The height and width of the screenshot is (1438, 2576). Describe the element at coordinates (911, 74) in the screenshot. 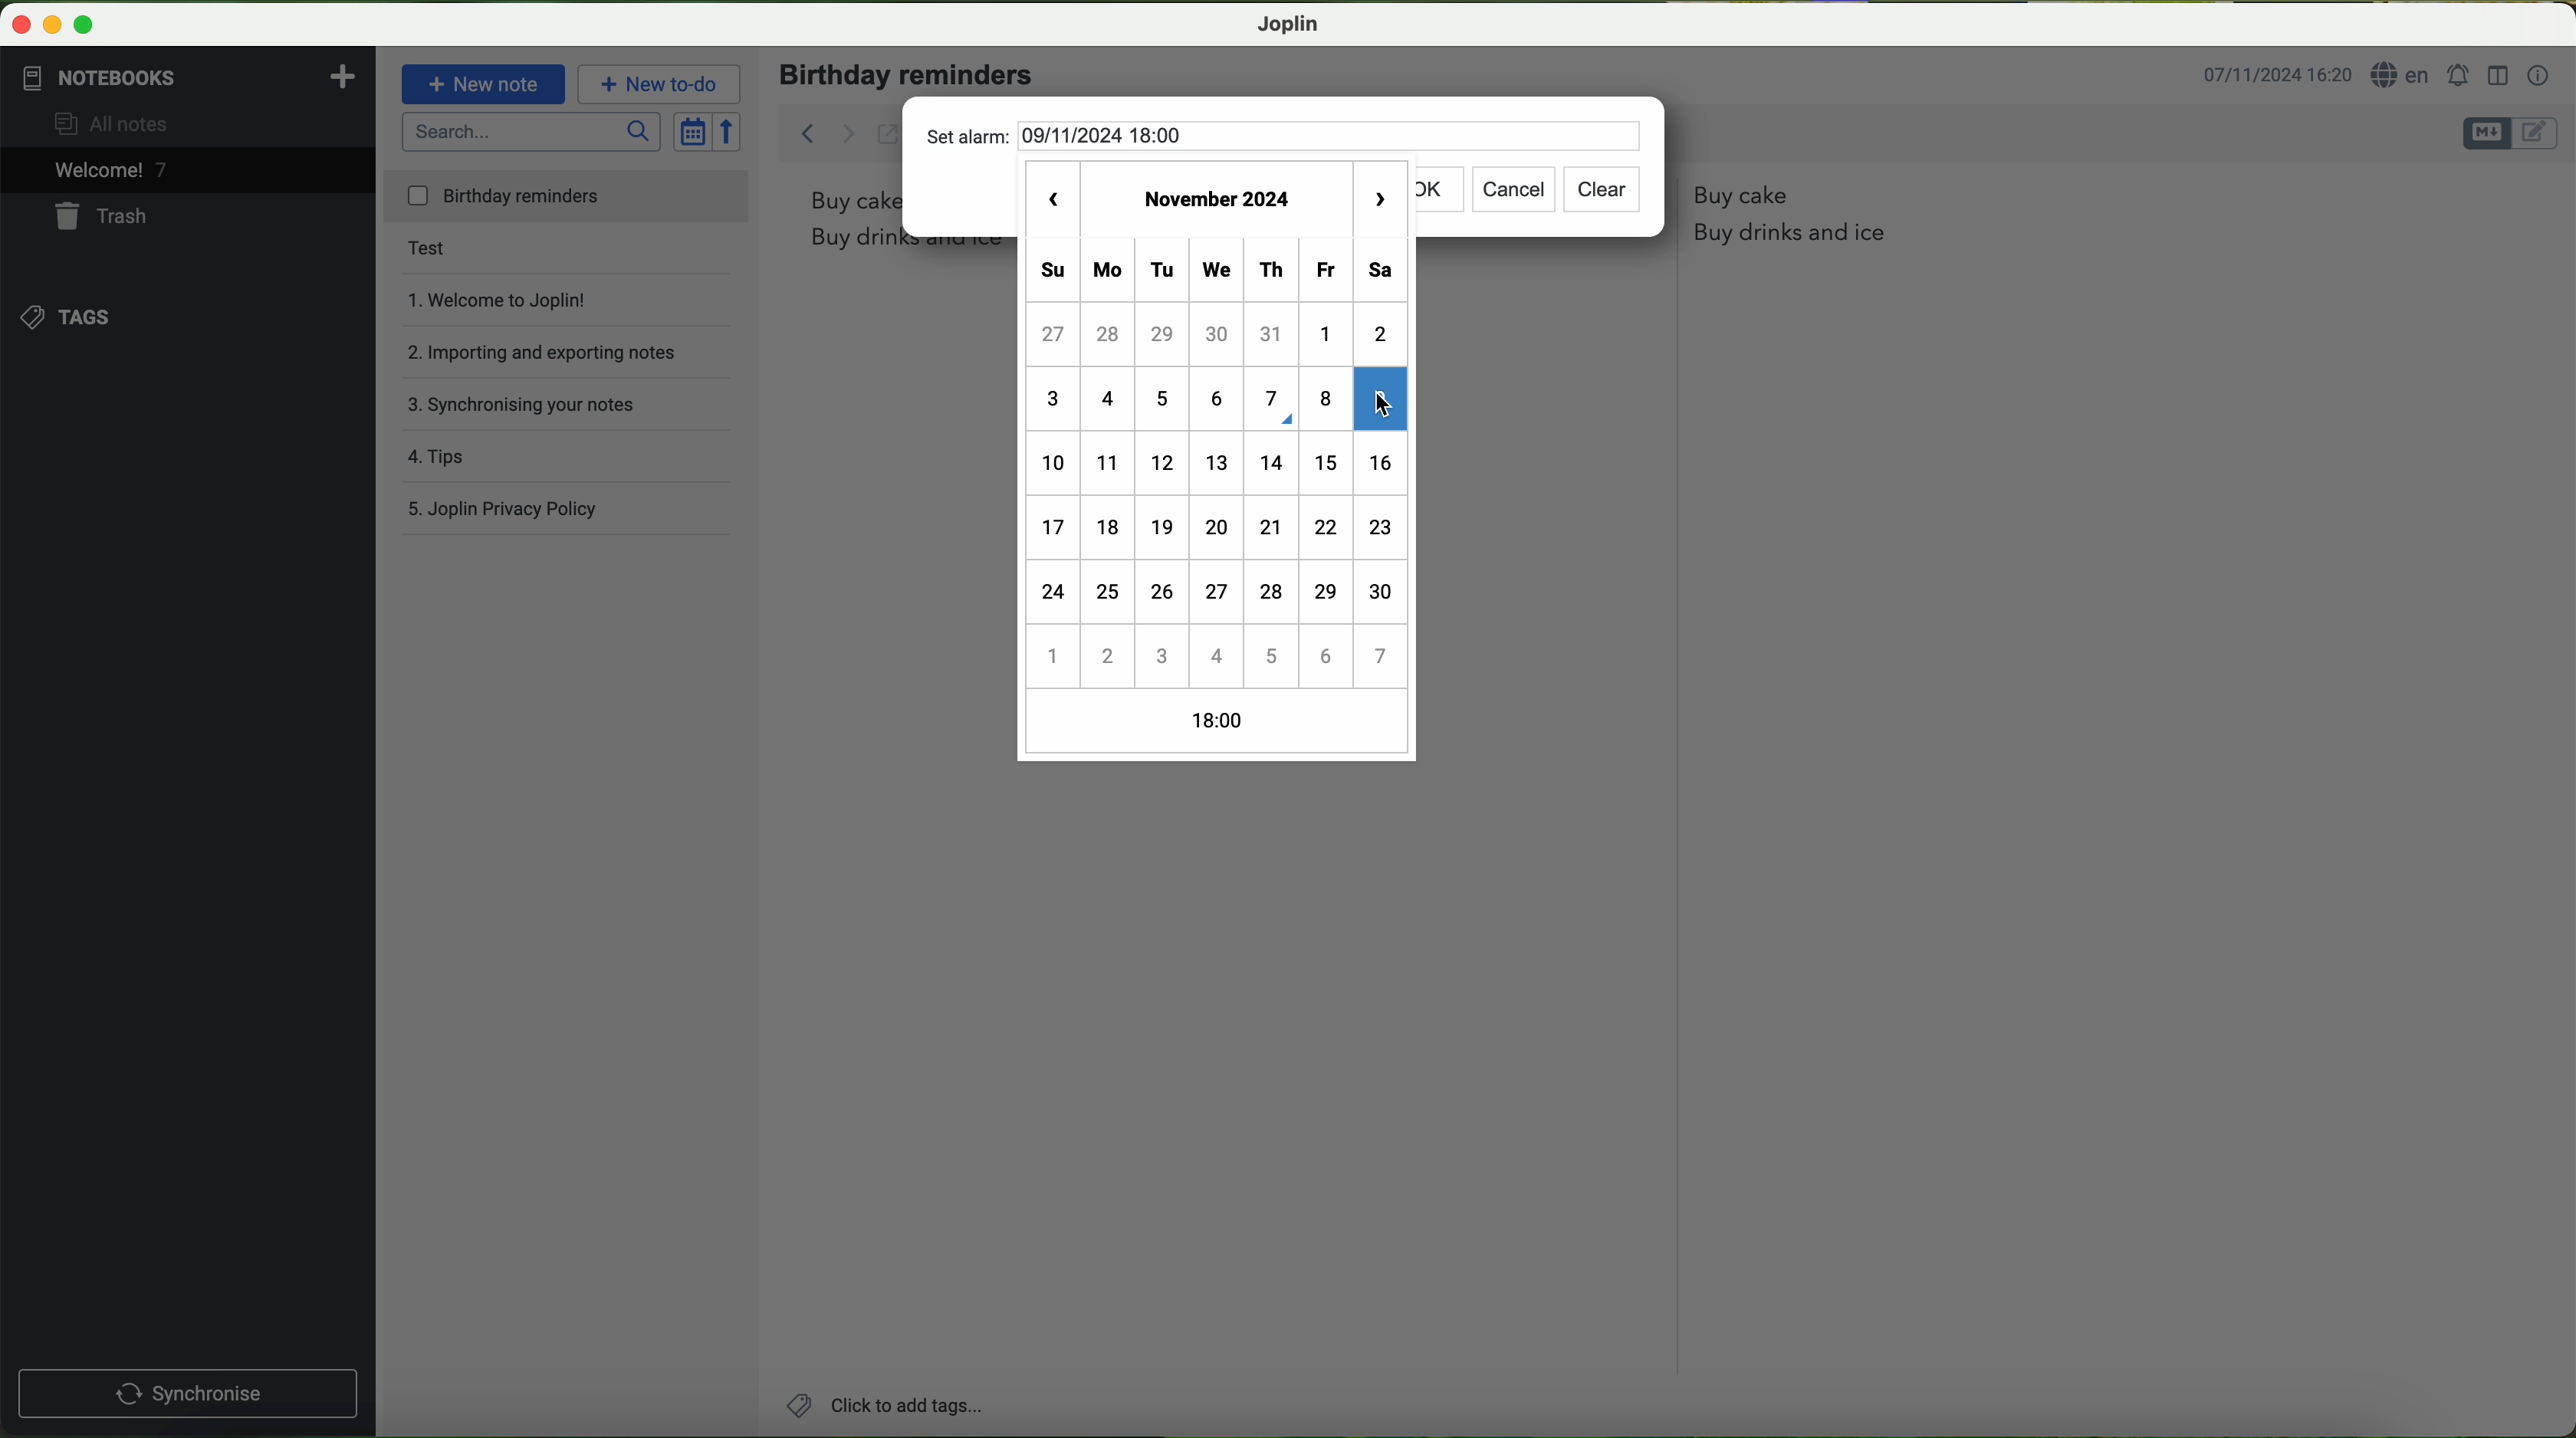

I see `birthday reminders` at that location.